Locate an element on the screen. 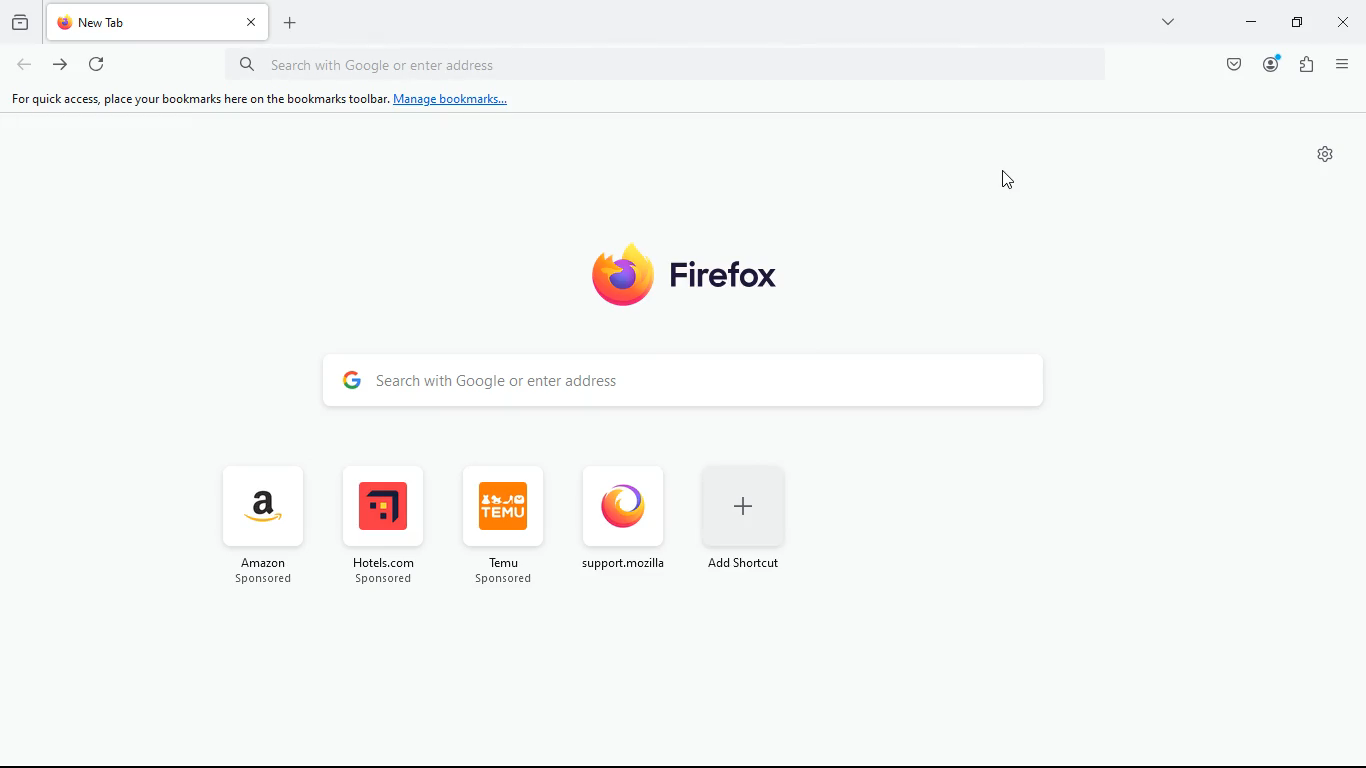 This screenshot has height=768, width=1366. Search with Google or enter address is located at coordinates (501, 380).